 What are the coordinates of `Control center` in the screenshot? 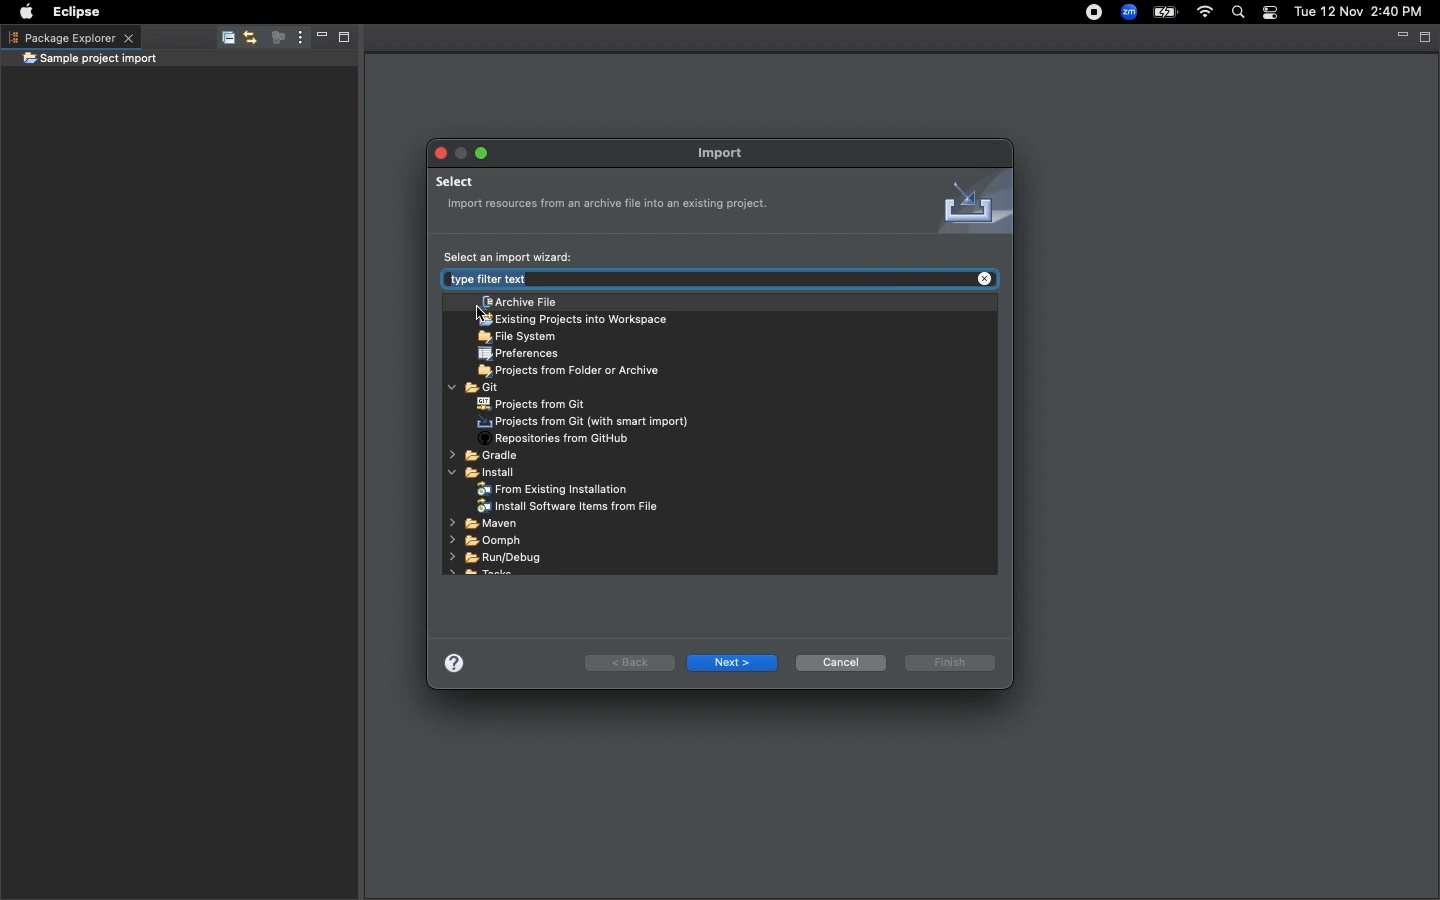 It's located at (1268, 13).